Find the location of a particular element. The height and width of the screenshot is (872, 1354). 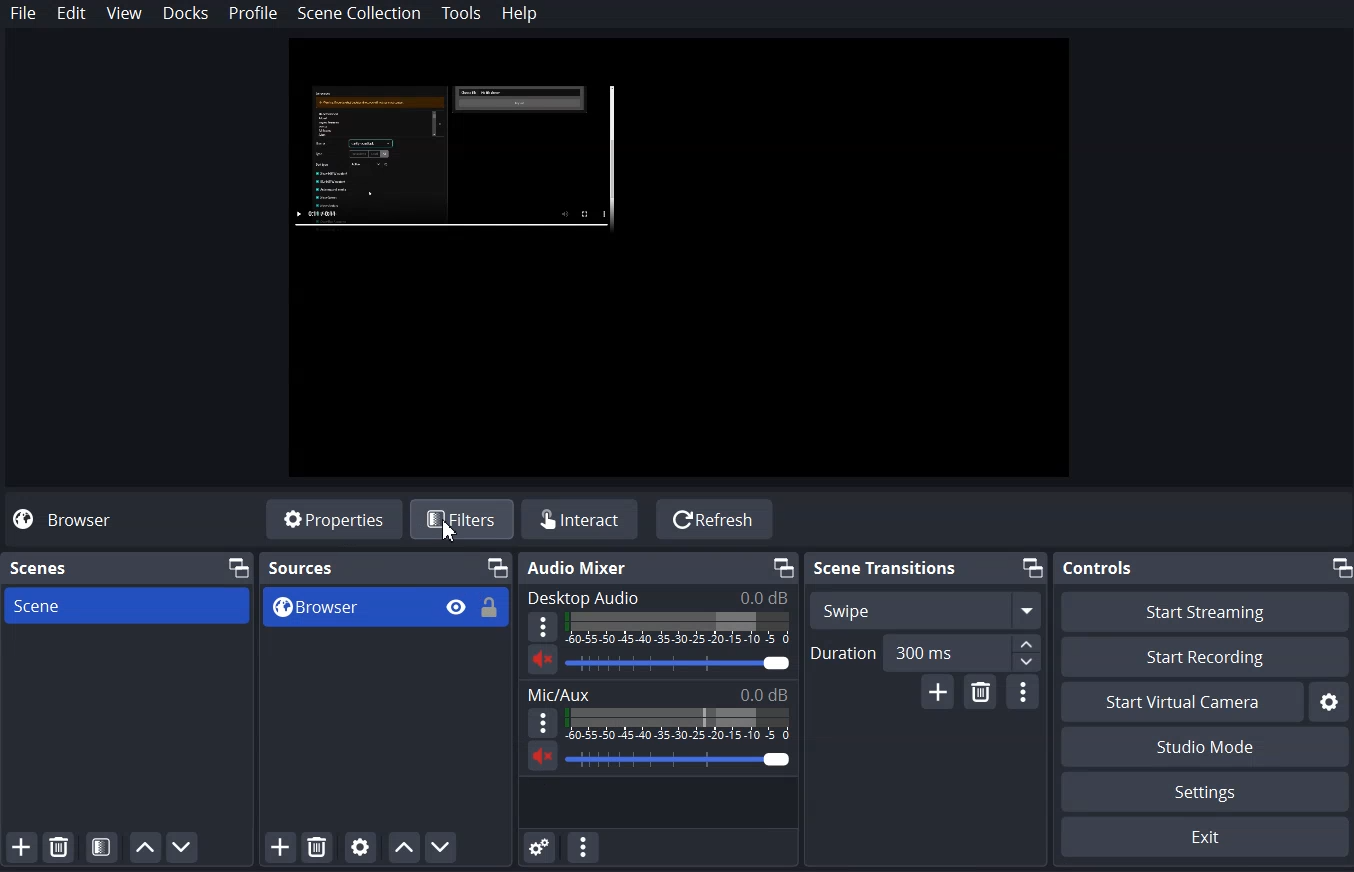

Audio mixer Menu is located at coordinates (584, 847).